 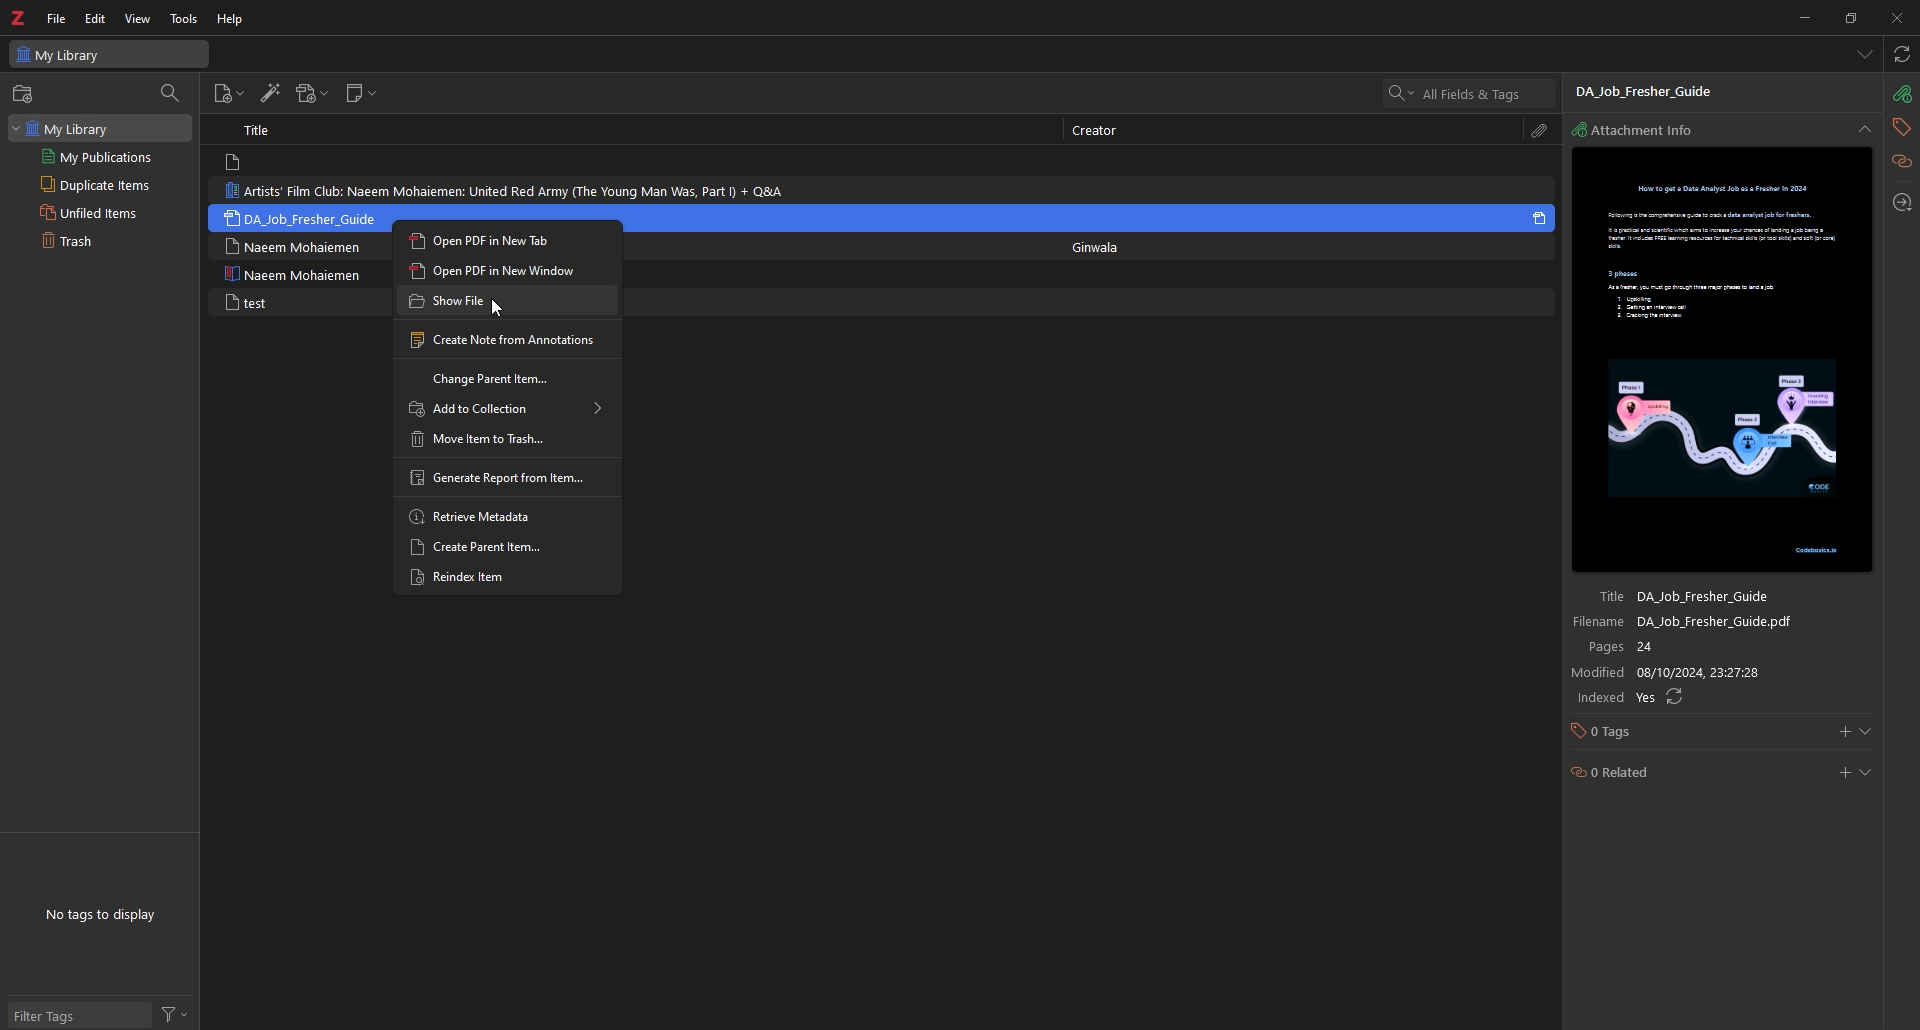 I want to click on view, so click(x=139, y=19).